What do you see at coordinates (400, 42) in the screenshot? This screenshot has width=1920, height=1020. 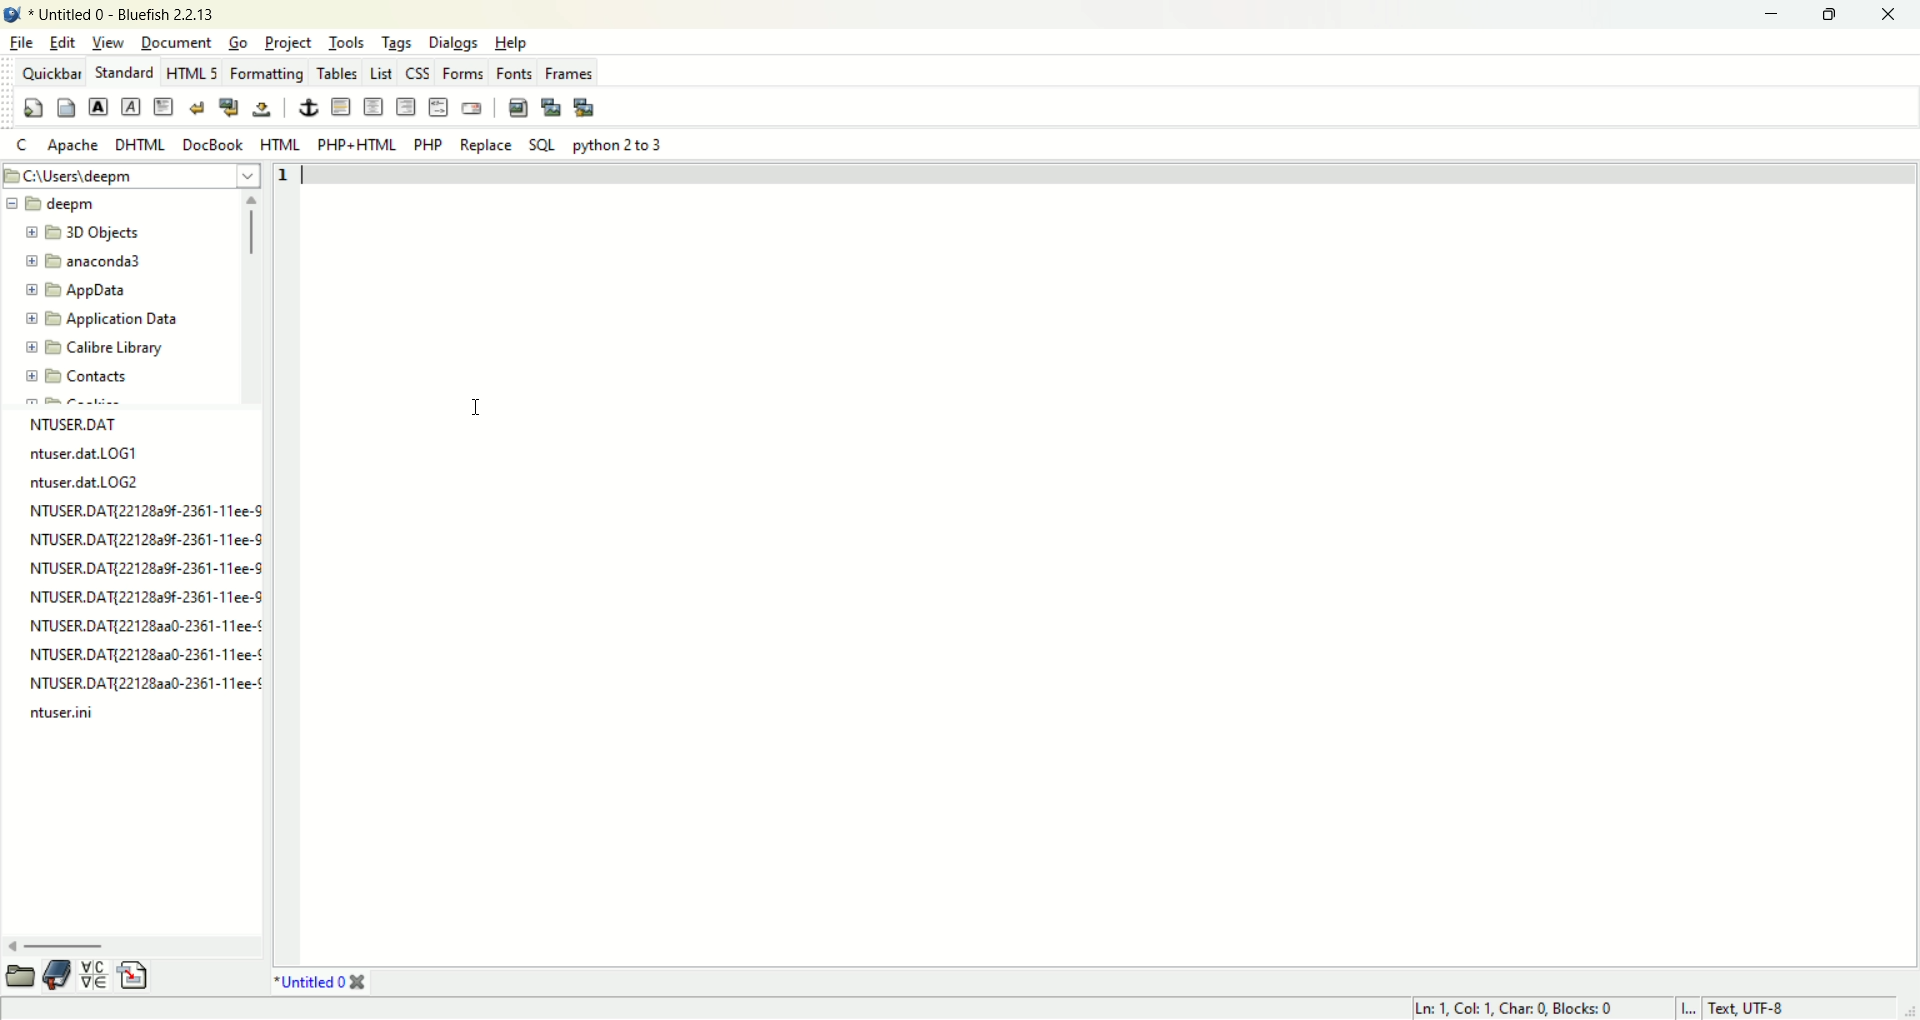 I see `tags` at bounding box center [400, 42].